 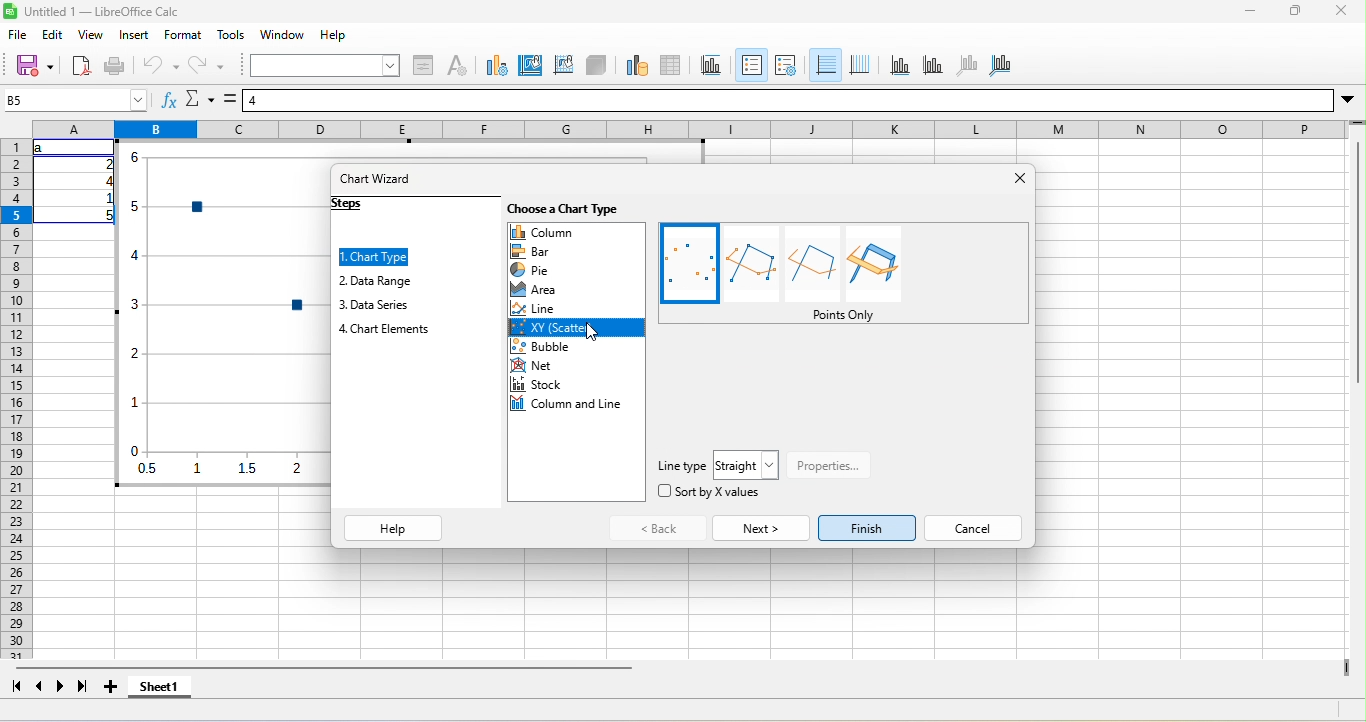 What do you see at coordinates (83, 686) in the screenshot?
I see `last sheet` at bounding box center [83, 686].